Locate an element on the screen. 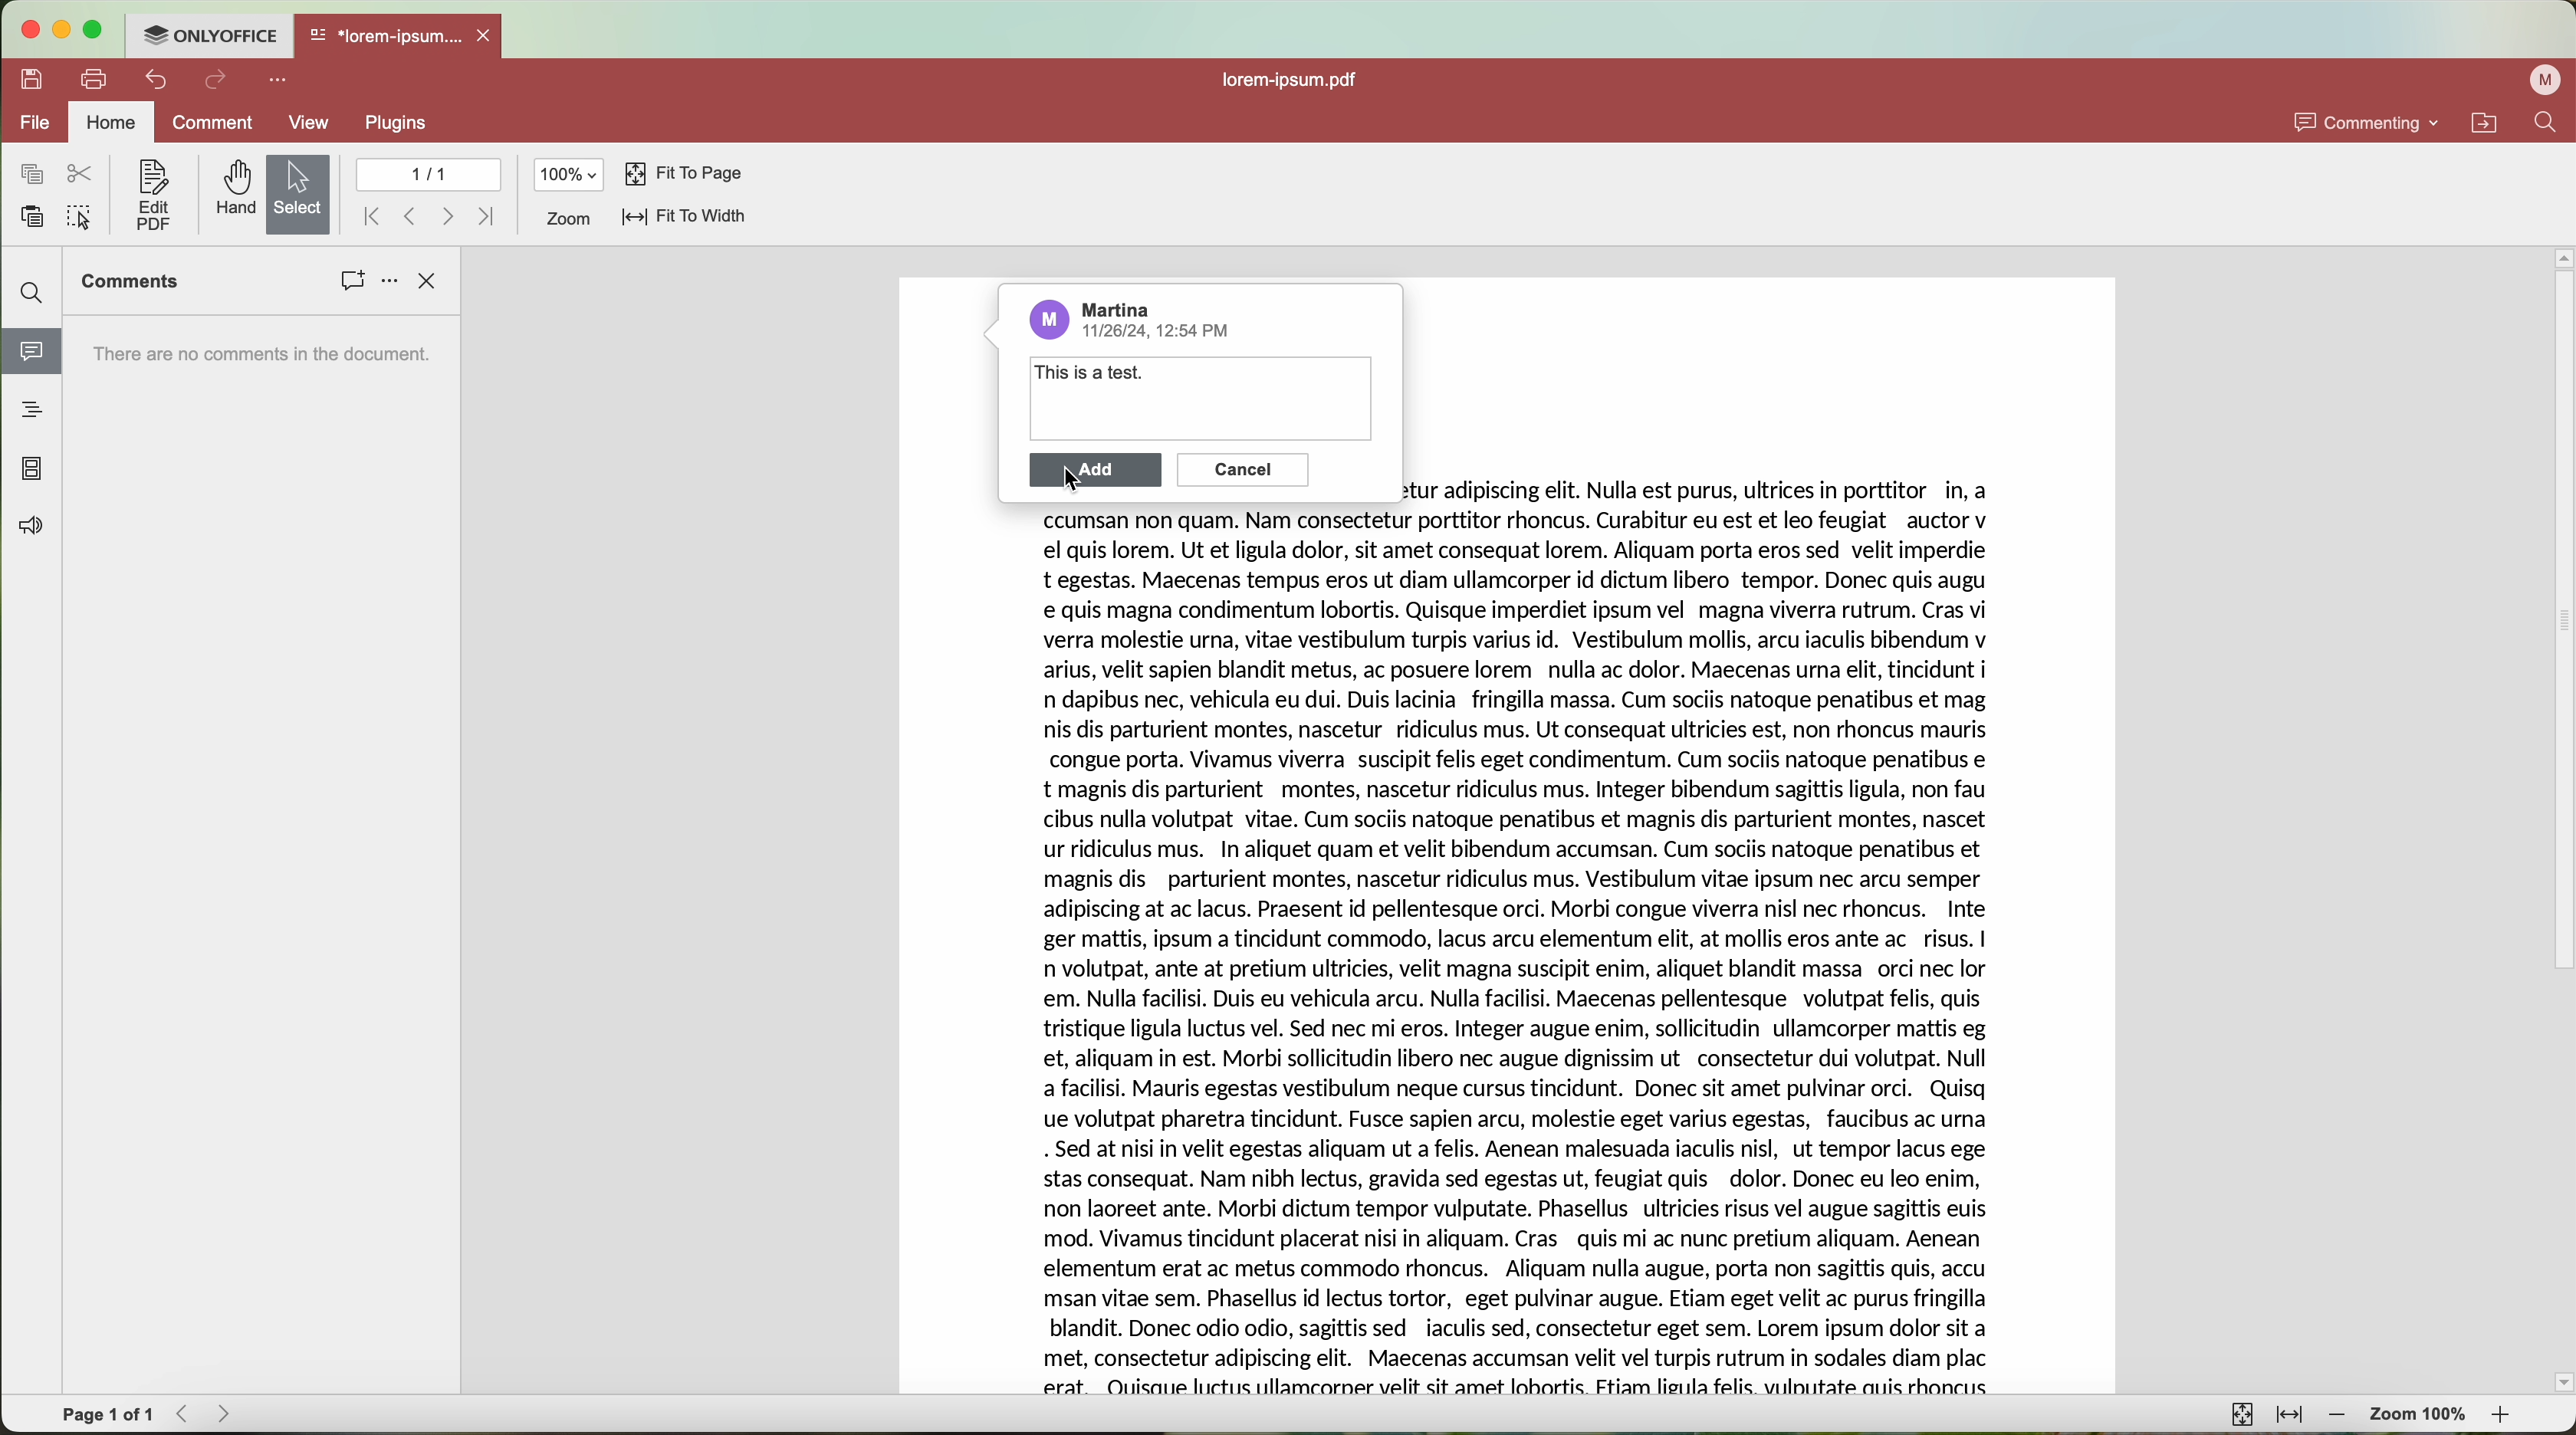 This screenshot has width=2576, height=1435. close side bar is located at coordinates (430, 281).